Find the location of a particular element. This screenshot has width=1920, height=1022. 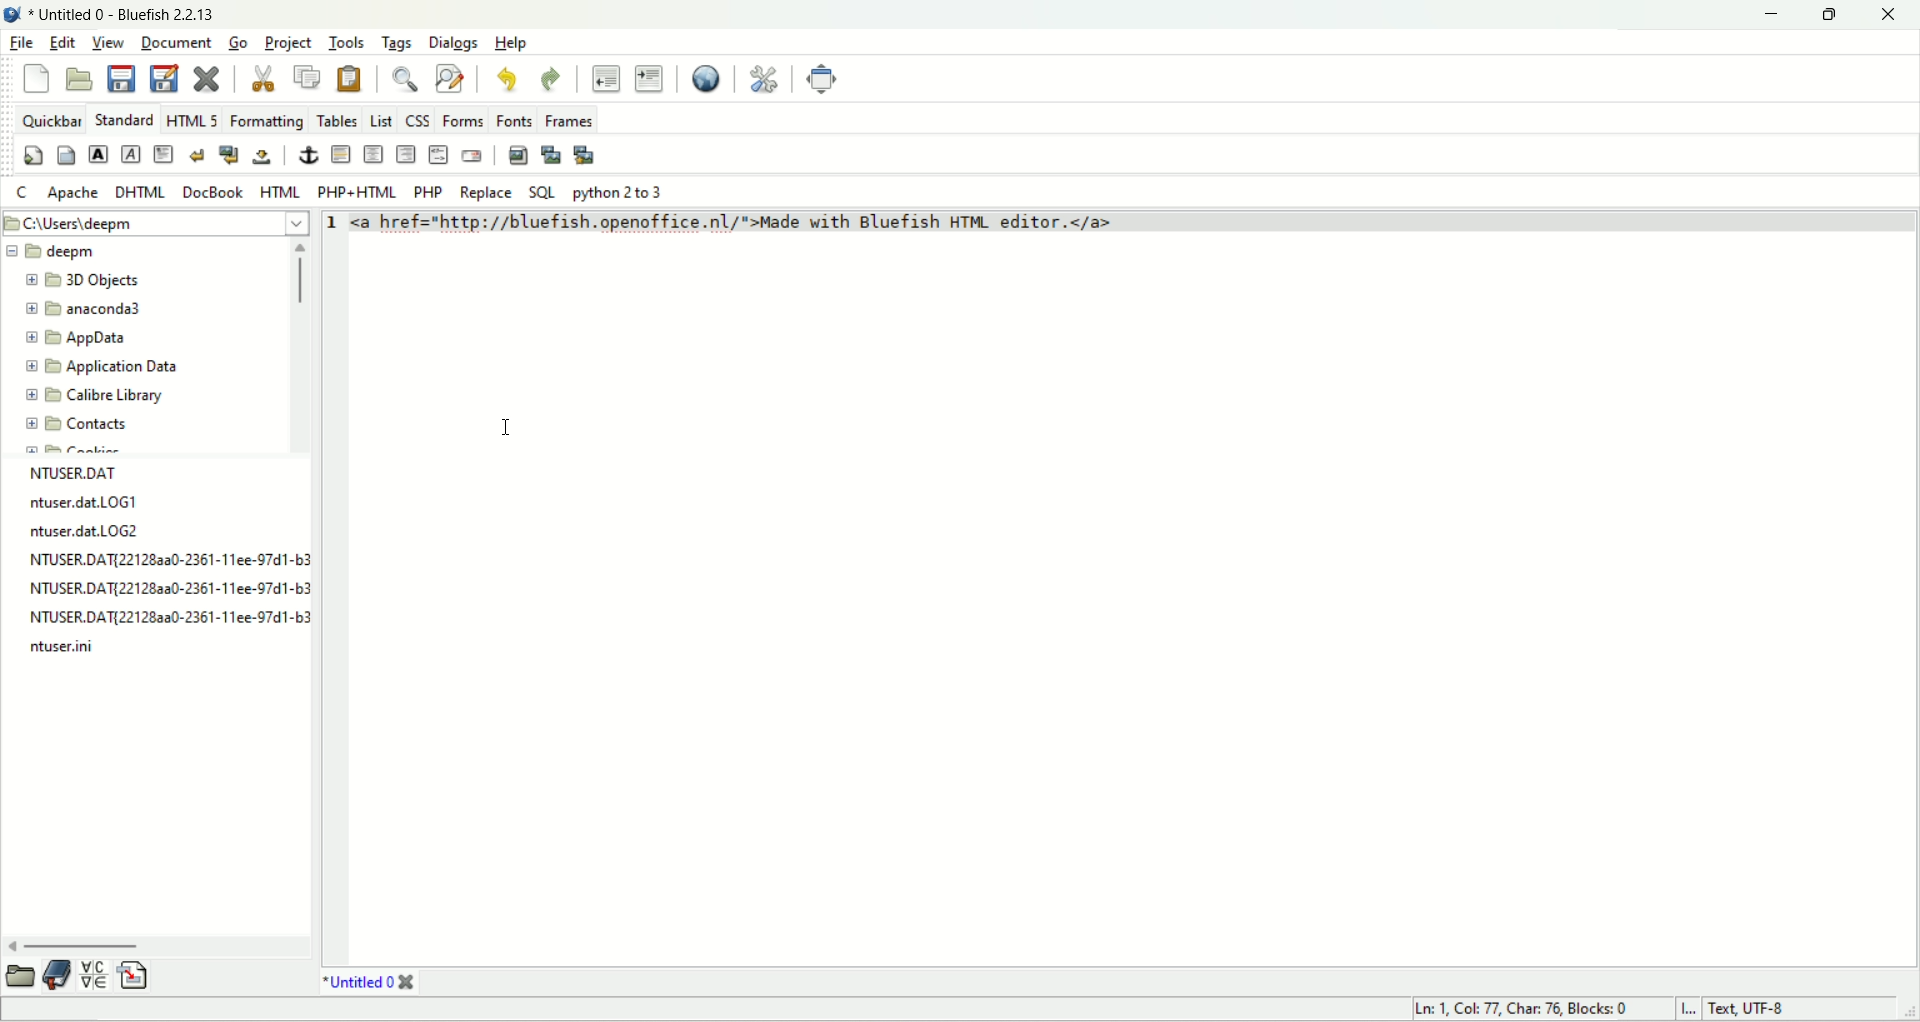

location is located at coordinates (157, 222).